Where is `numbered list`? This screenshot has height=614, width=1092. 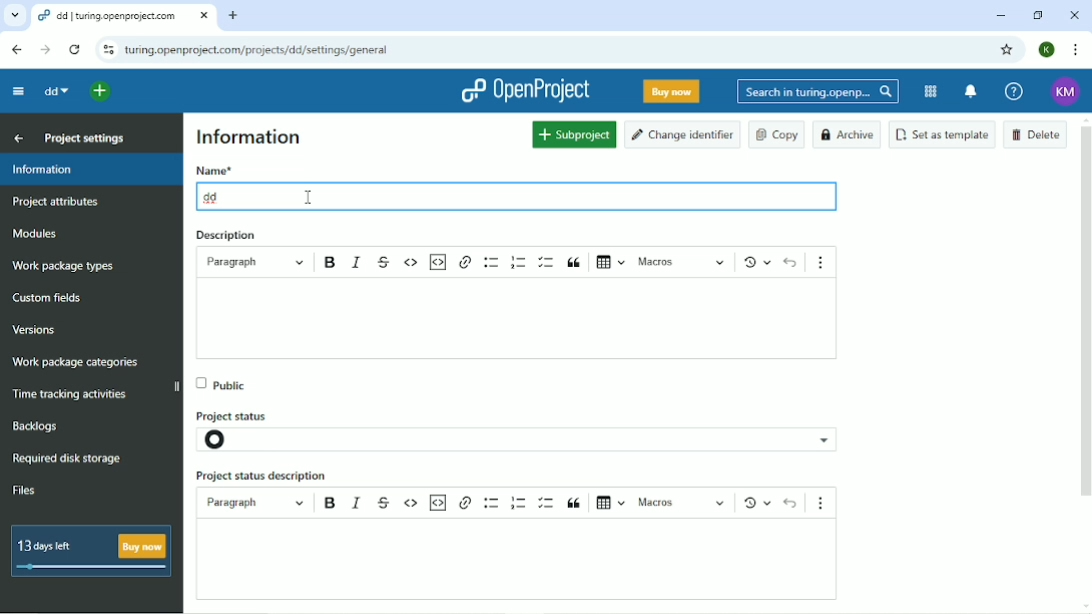 numbered list is located at coordinates (517, 502).